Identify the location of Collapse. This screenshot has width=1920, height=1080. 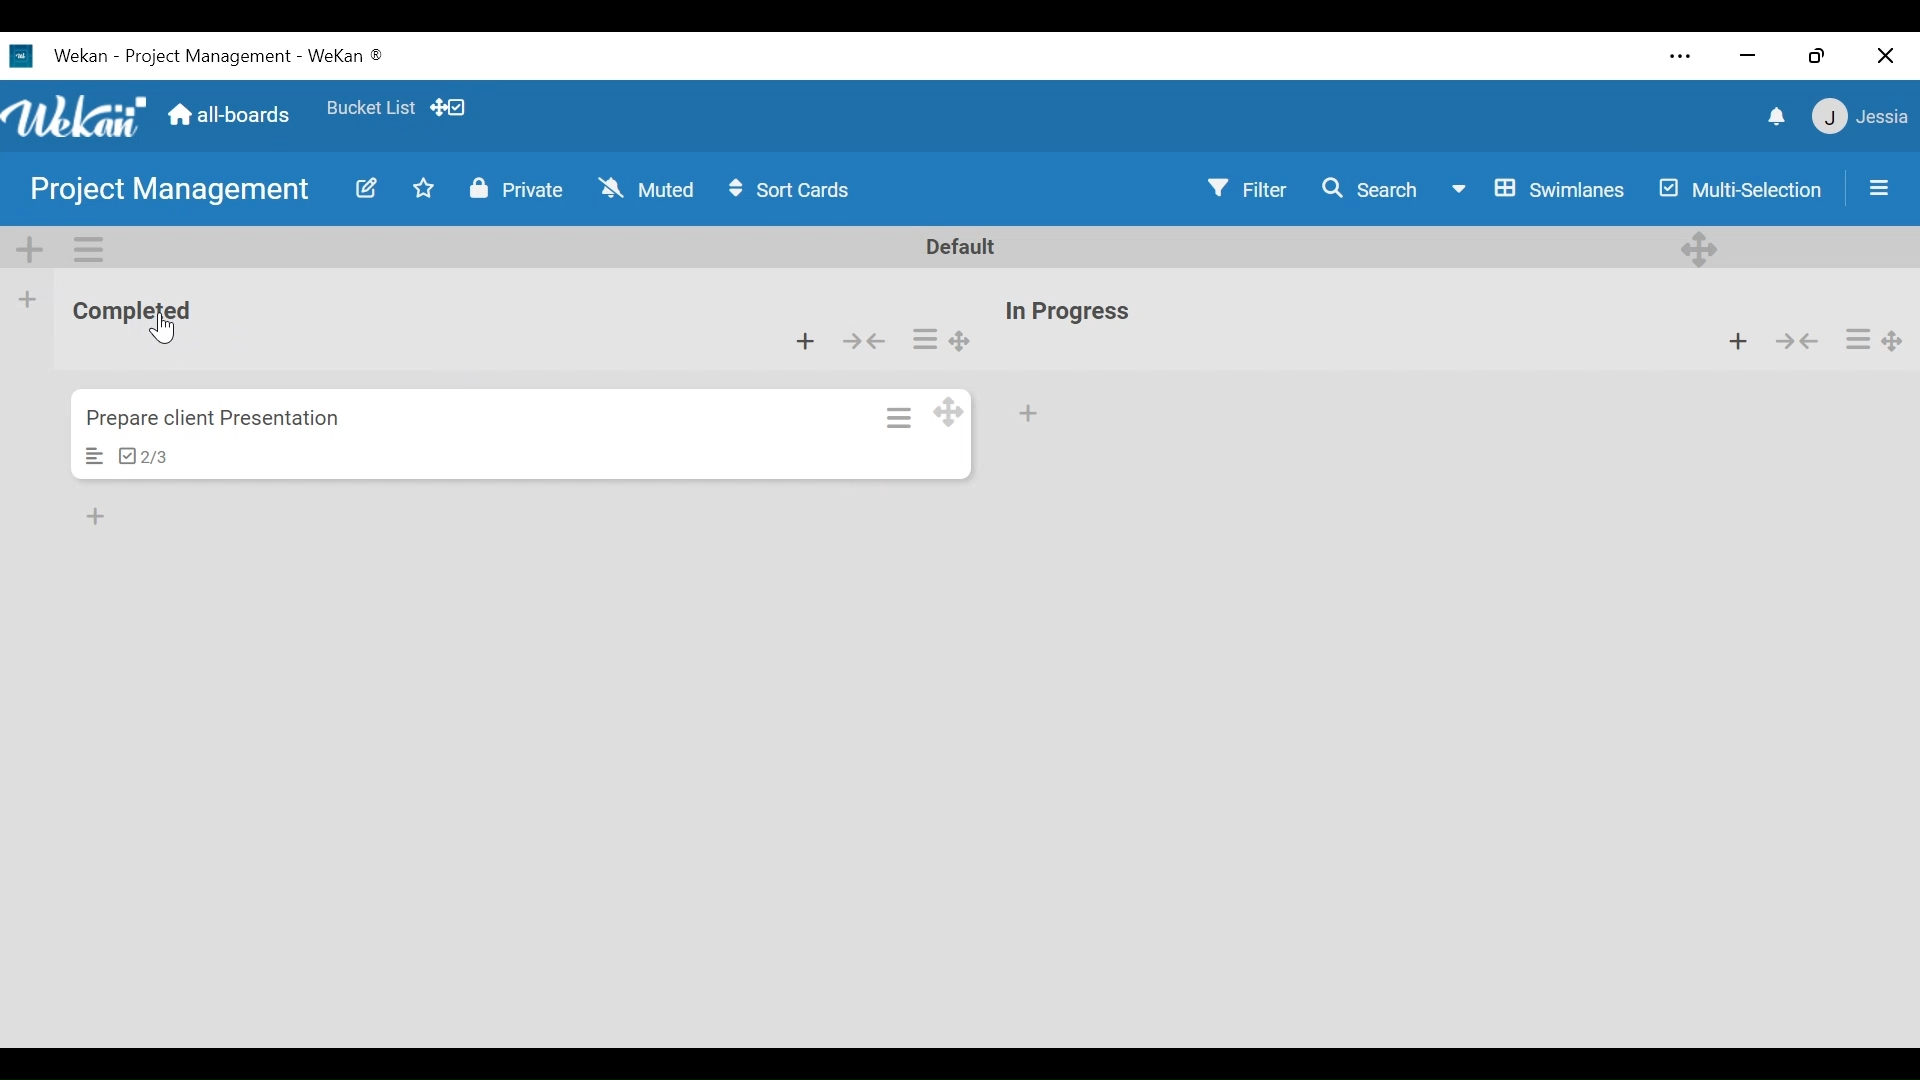
(862, 343).